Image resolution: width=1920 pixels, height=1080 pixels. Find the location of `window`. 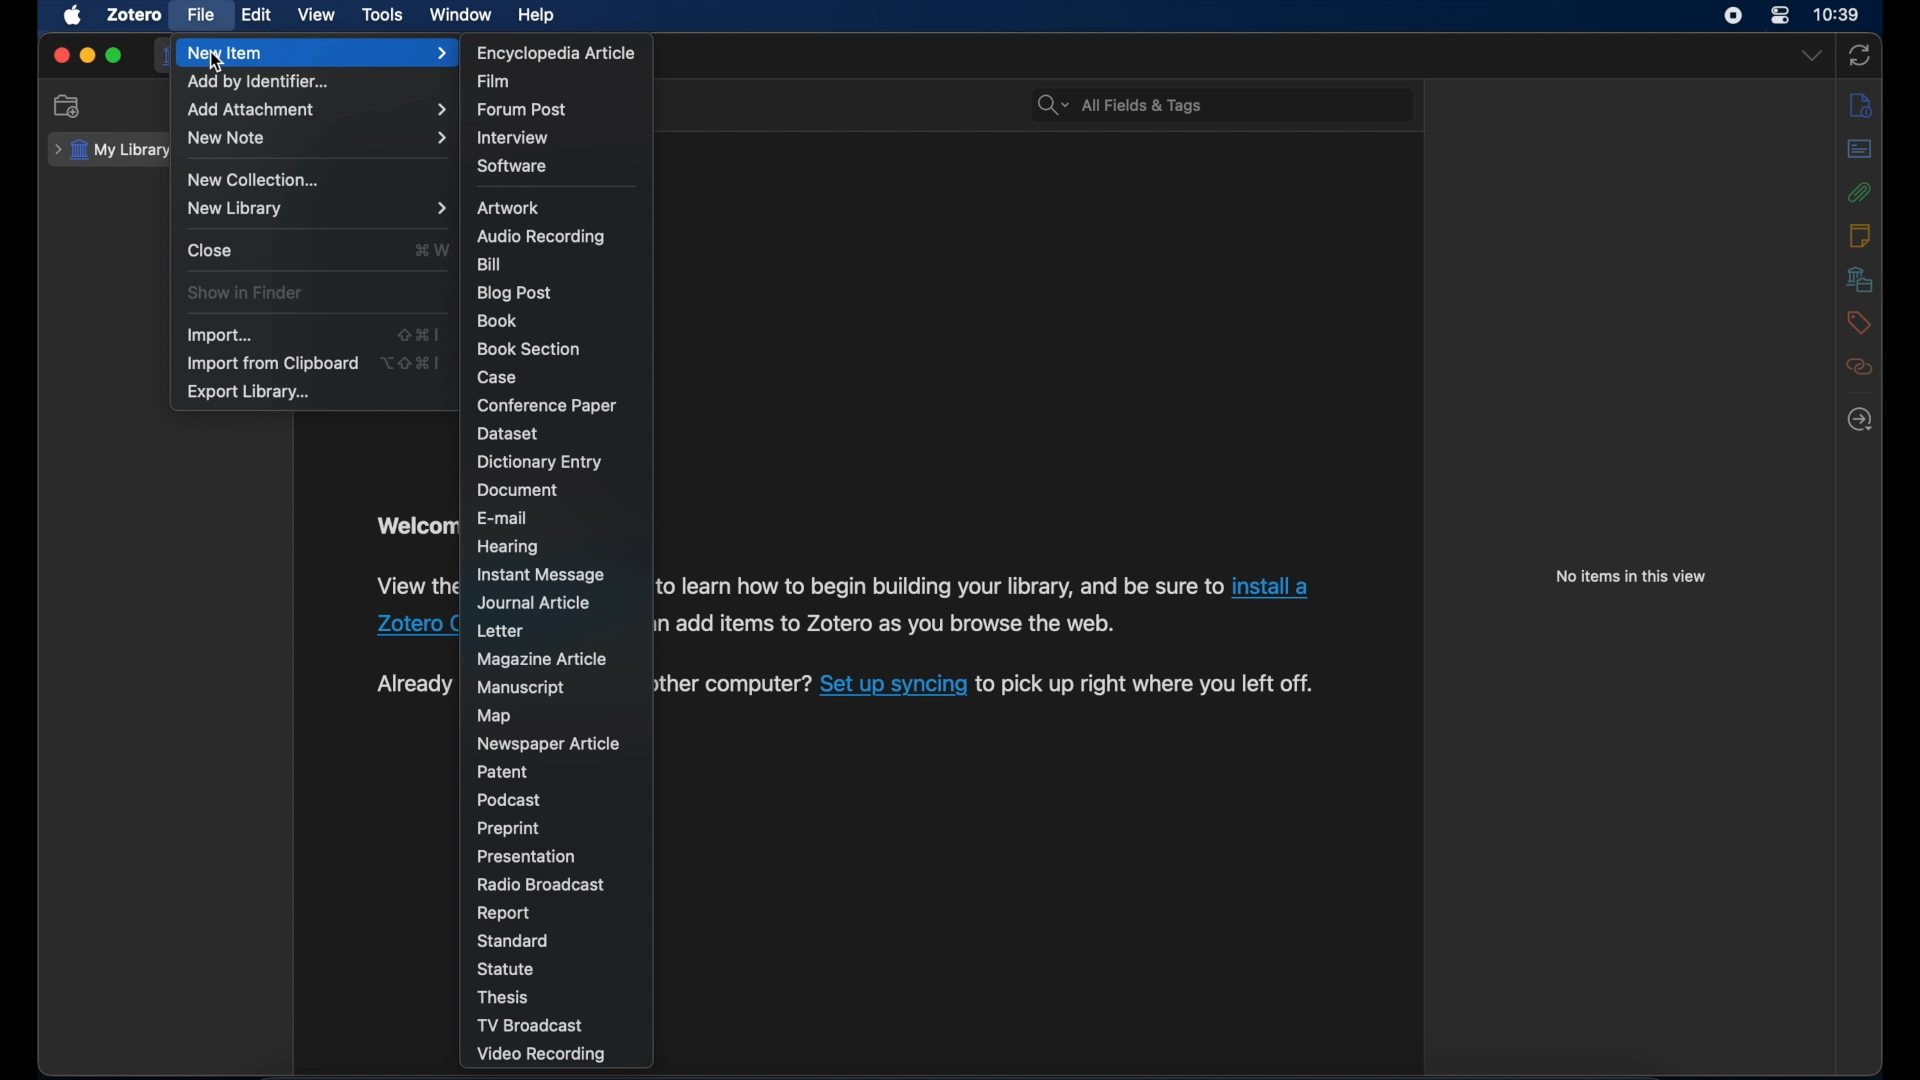

window is located at coordinates (460, 15).